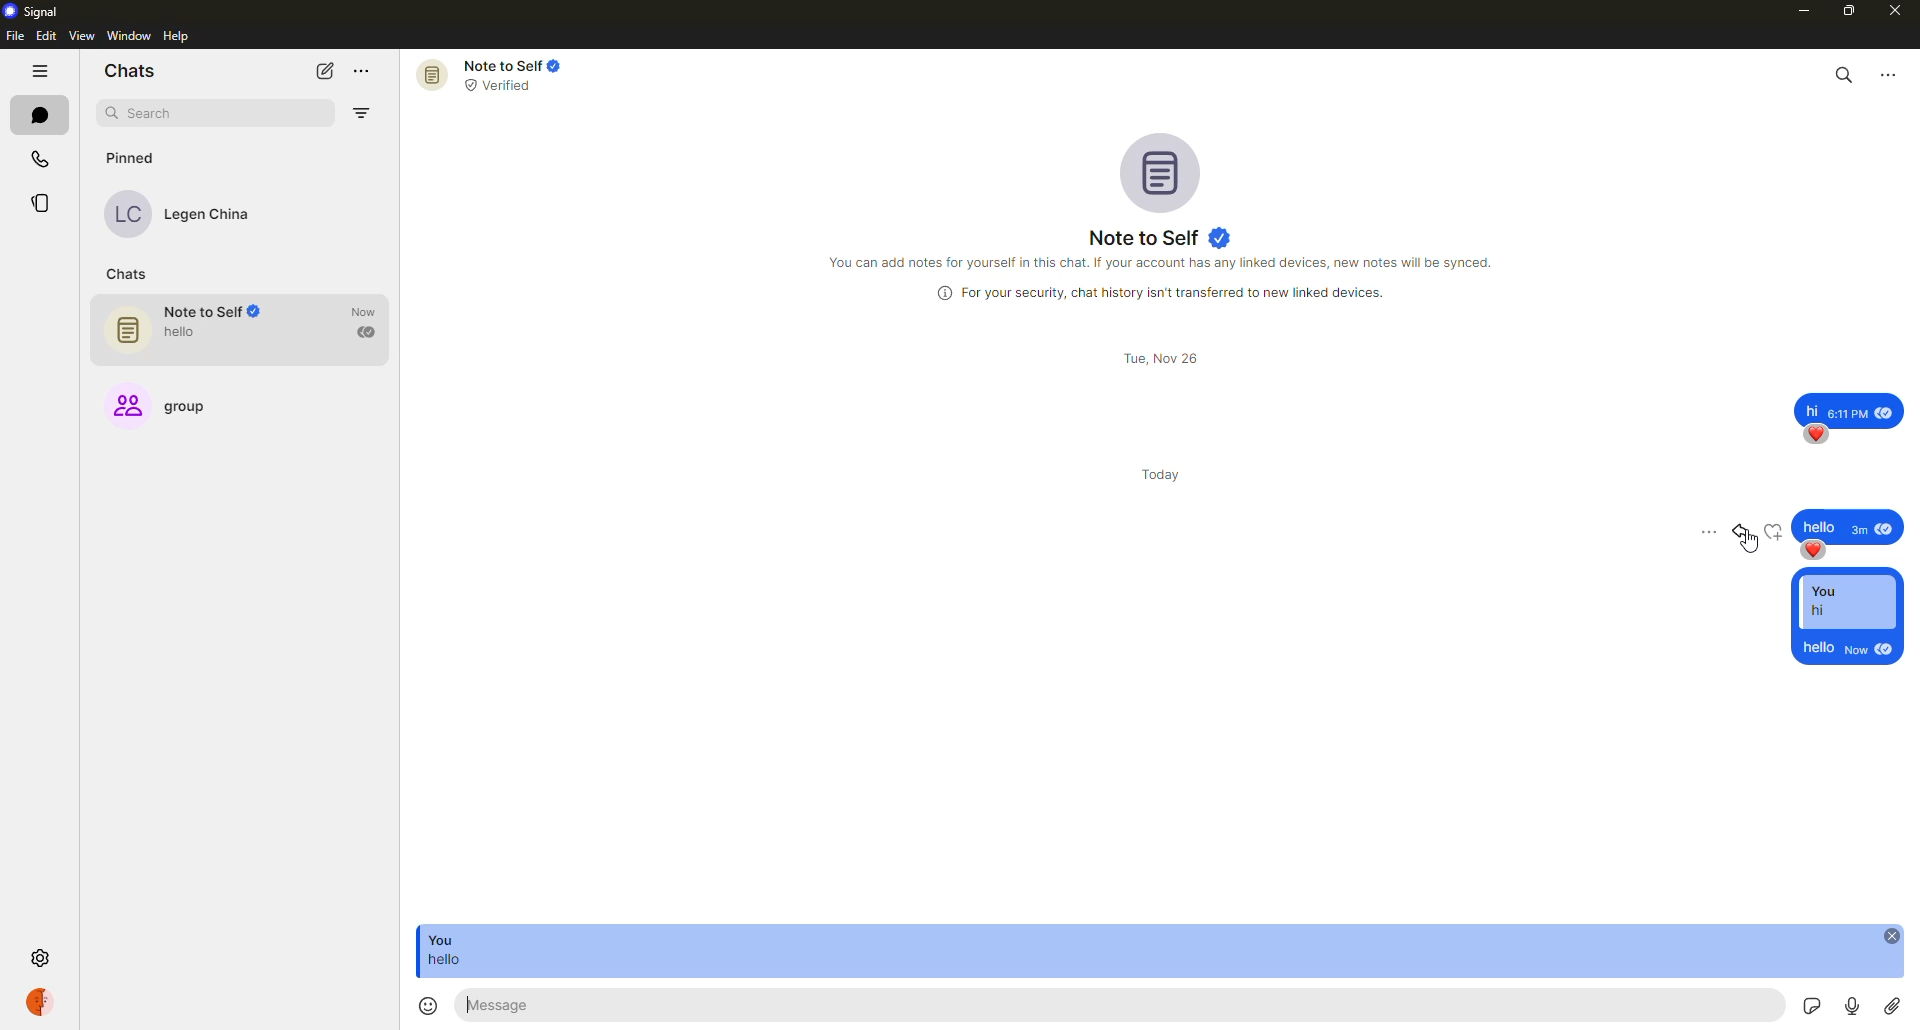 Image resolution: width=1920 pixels, height=1030 pixels. What do you see at coordinates (39, 115) in the screenshot?
I see `chats` at bounding box center [39, 115].